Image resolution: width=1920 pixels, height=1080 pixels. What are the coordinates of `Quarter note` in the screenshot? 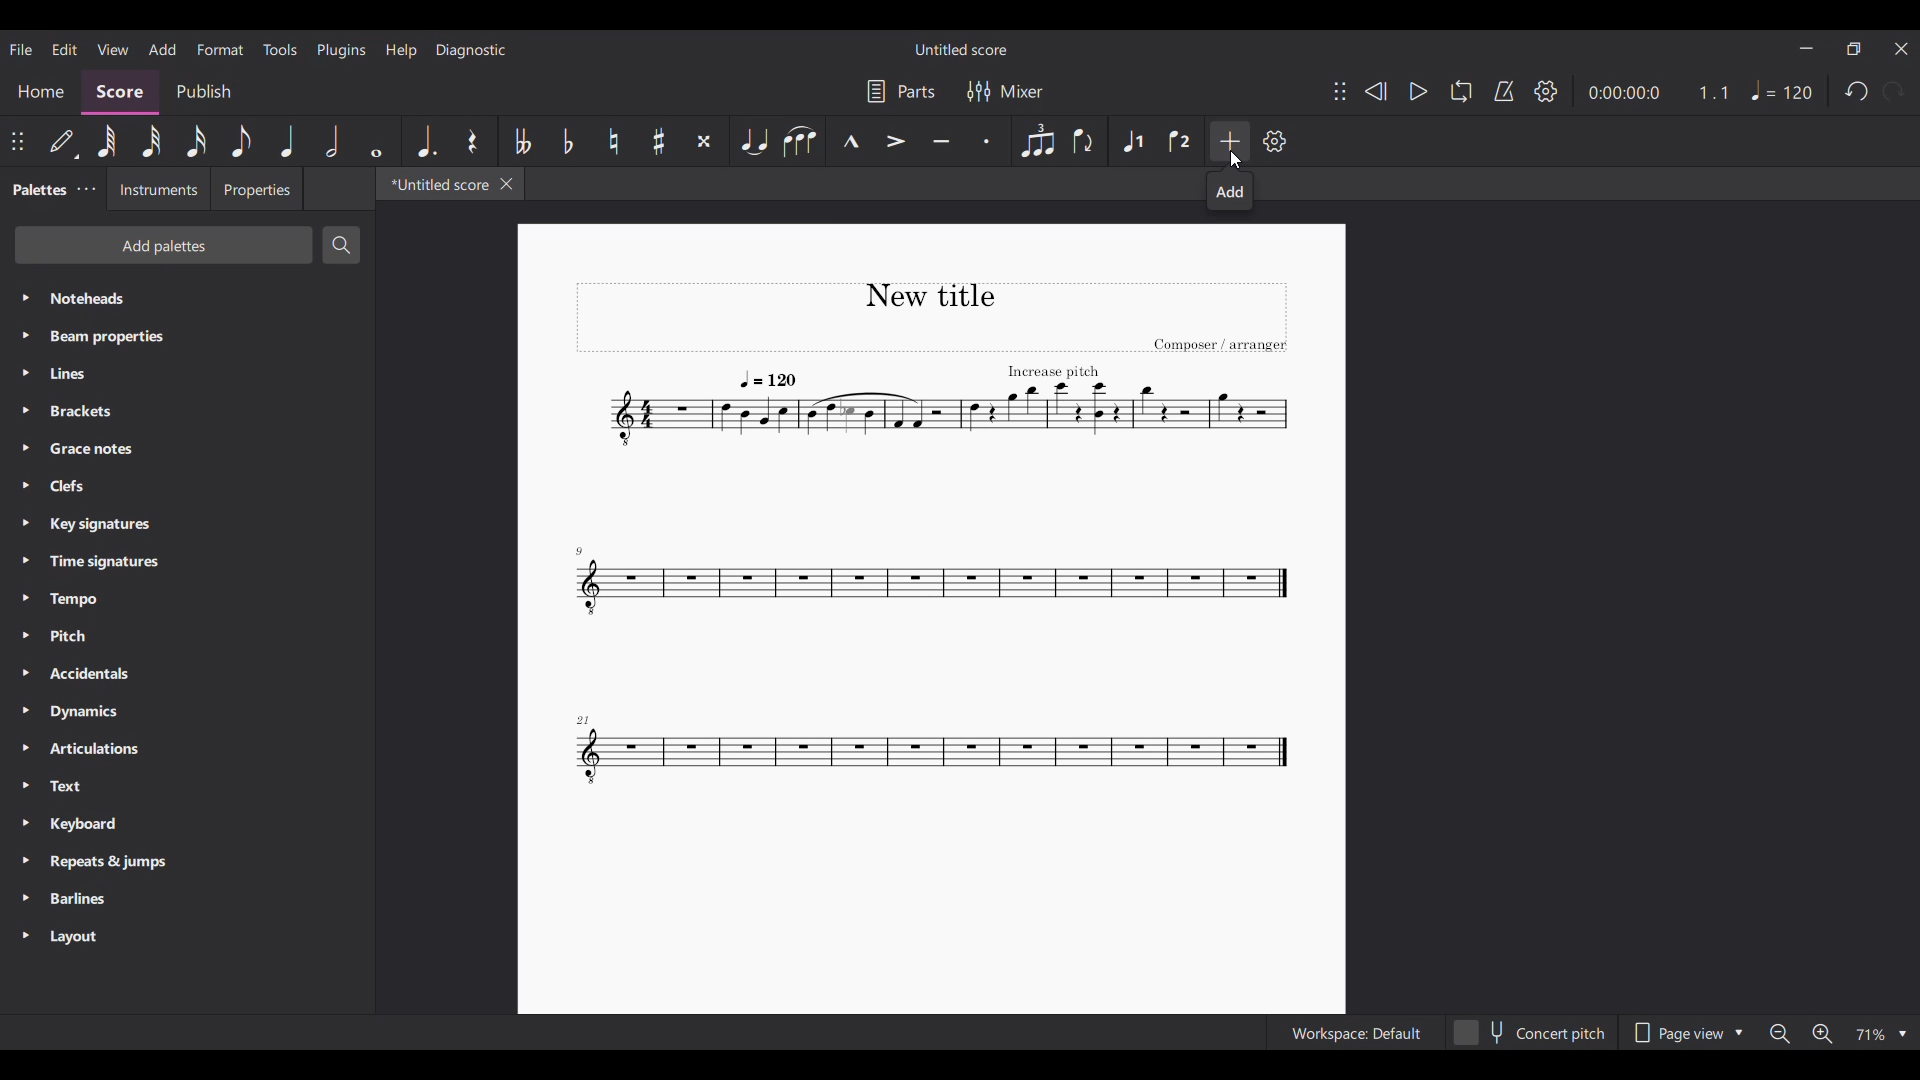 It's located at (287, 141).